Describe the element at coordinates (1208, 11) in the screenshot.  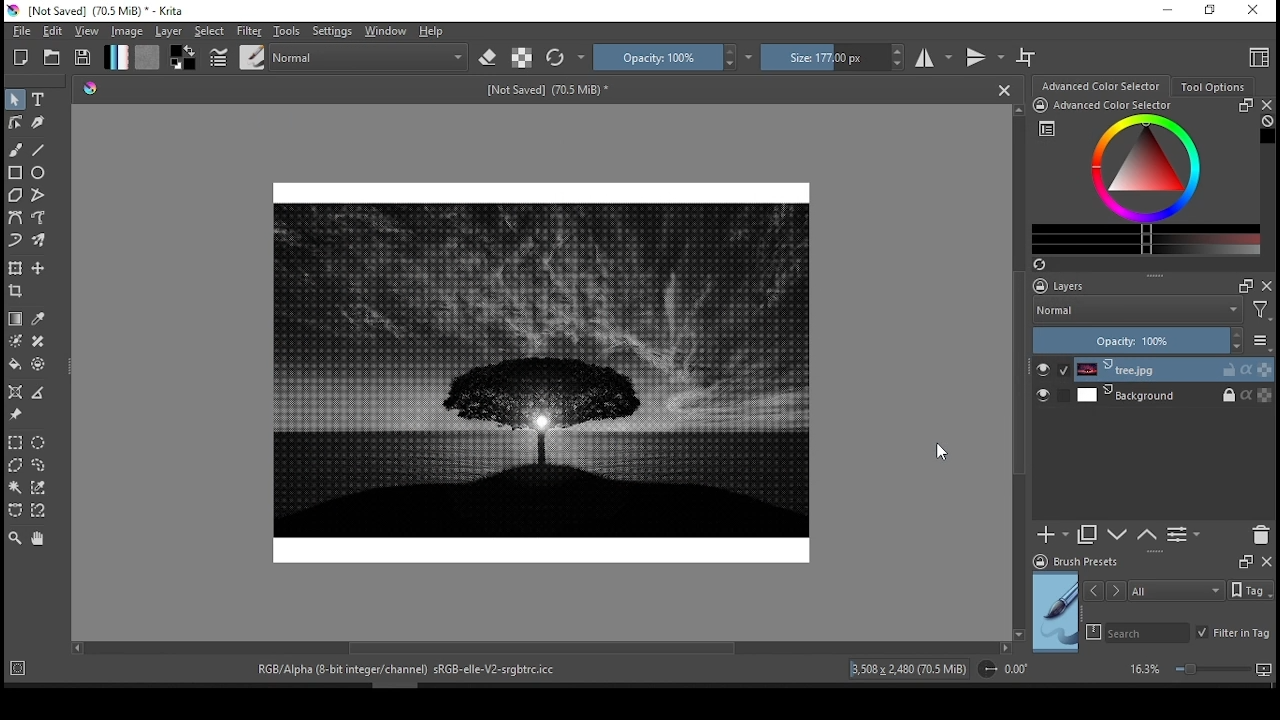
I see `restore` at that location.